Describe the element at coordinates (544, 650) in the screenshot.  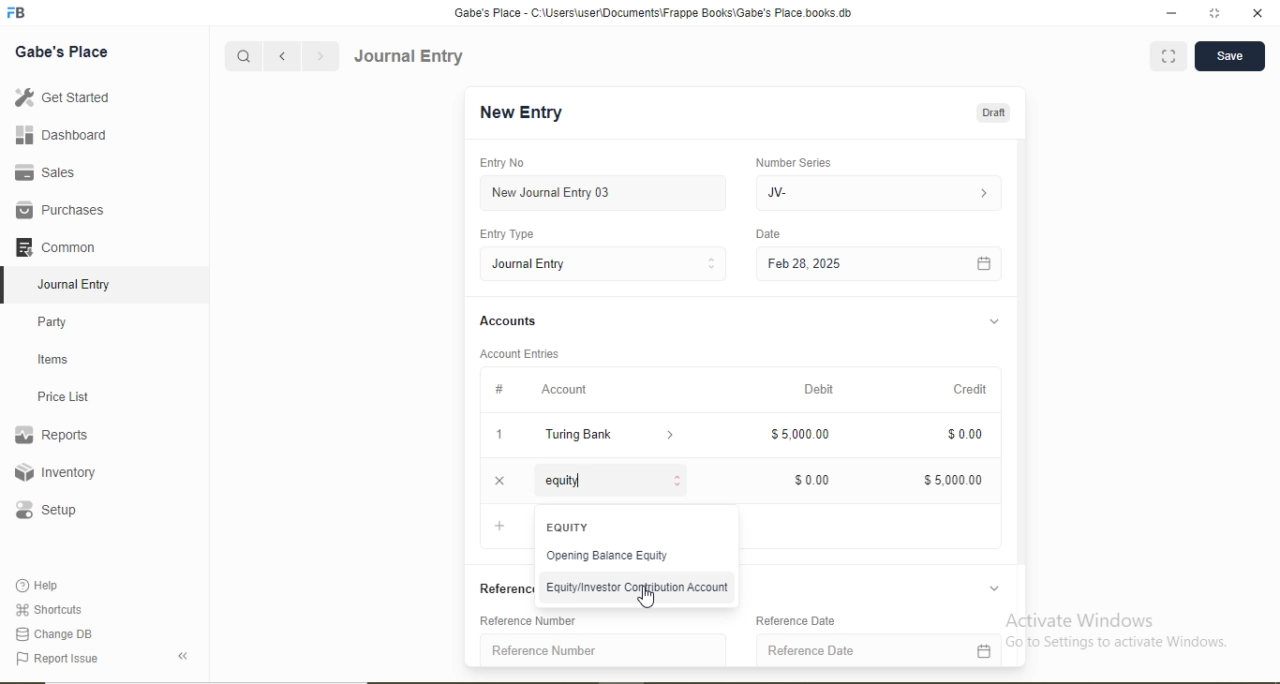
I see `Reference Number` at that location.